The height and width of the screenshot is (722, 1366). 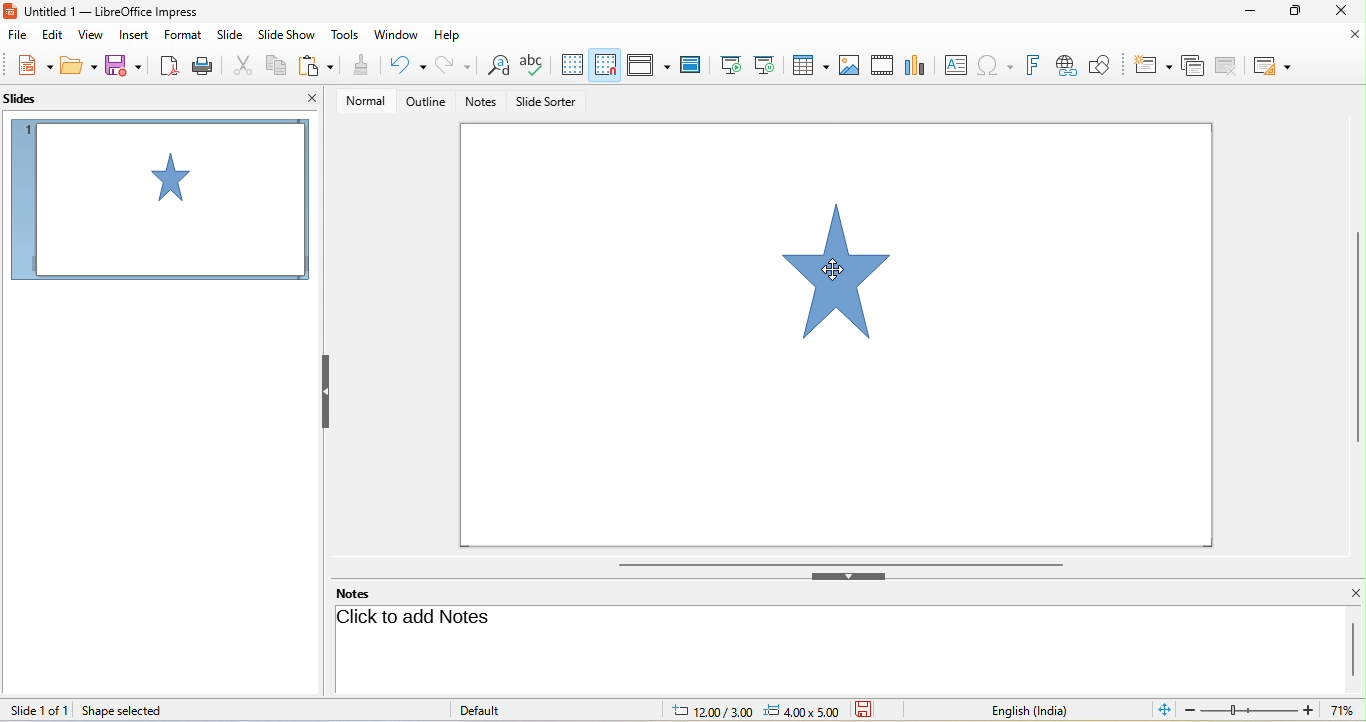 I want to click on current window title: Untitled 1 — LibreOffice Impress, so click(x=102, y=11).